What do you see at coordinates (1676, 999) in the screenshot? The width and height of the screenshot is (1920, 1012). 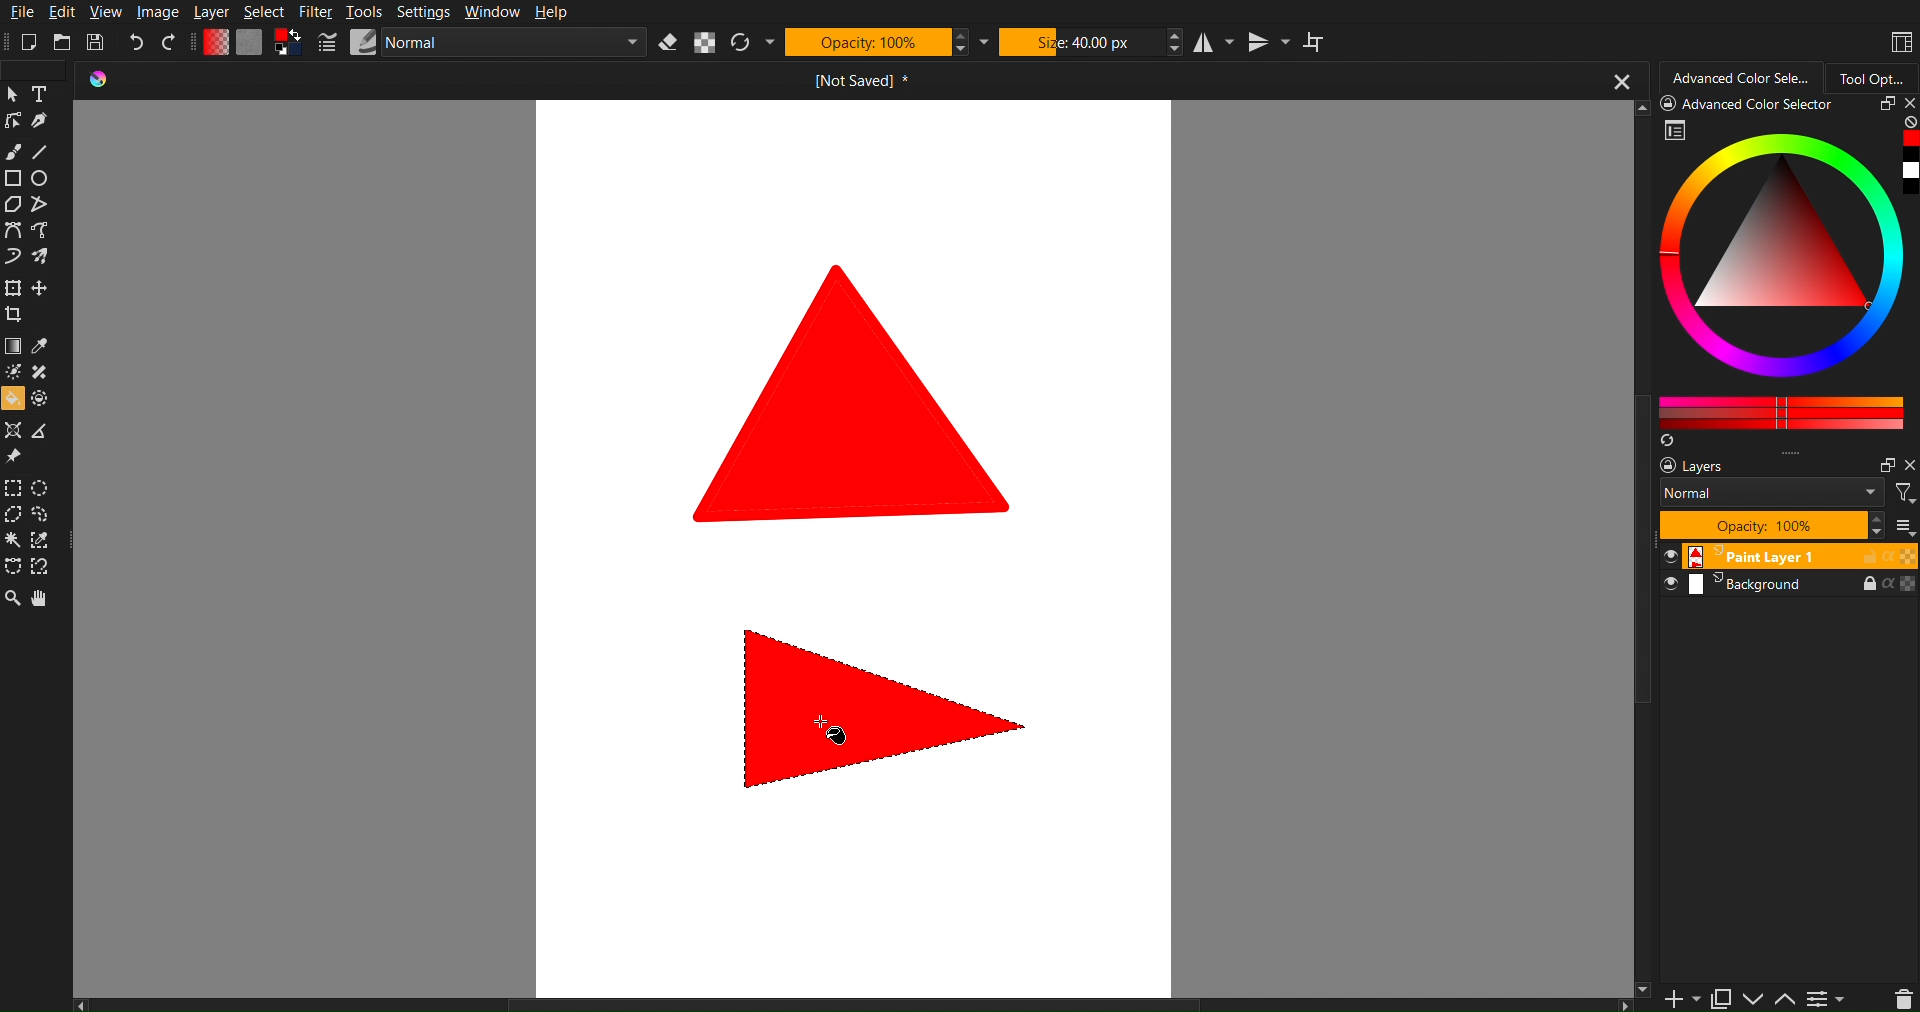 I see `Add` at bounding box center [1676, 999].